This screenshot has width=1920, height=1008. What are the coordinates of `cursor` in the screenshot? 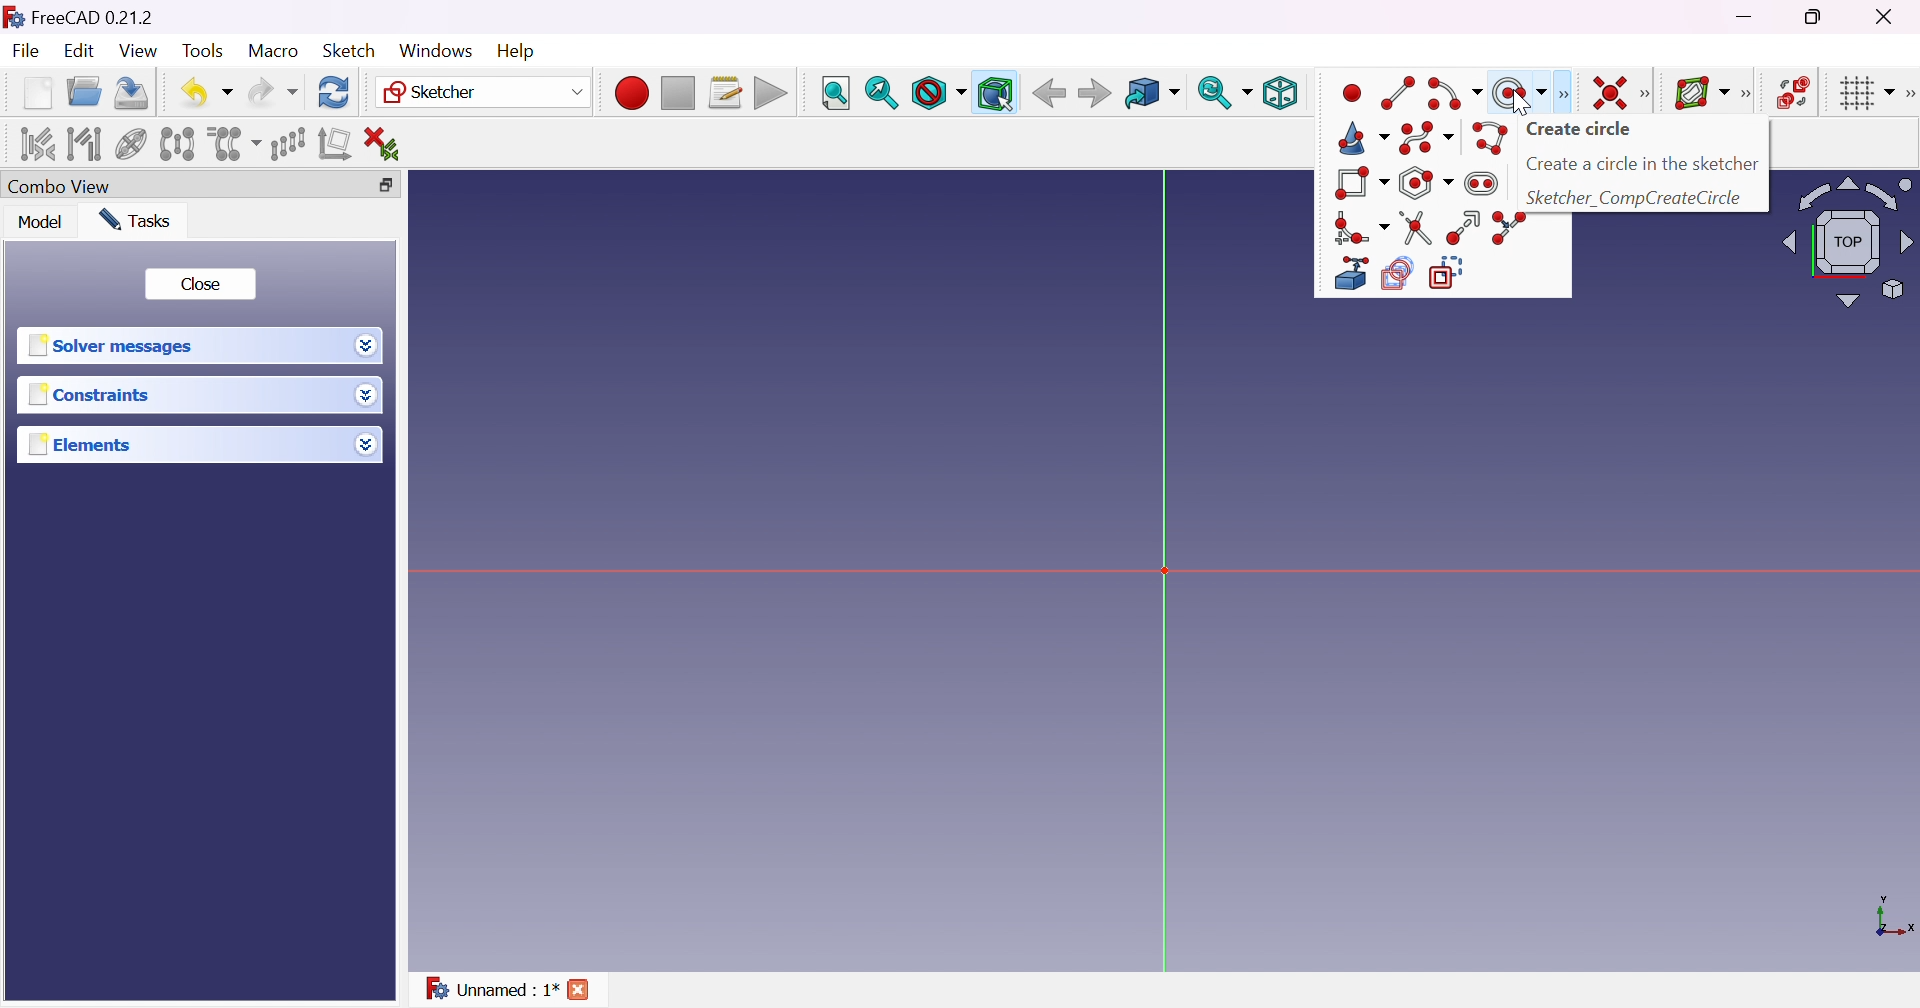 It's located at (1520, 102).